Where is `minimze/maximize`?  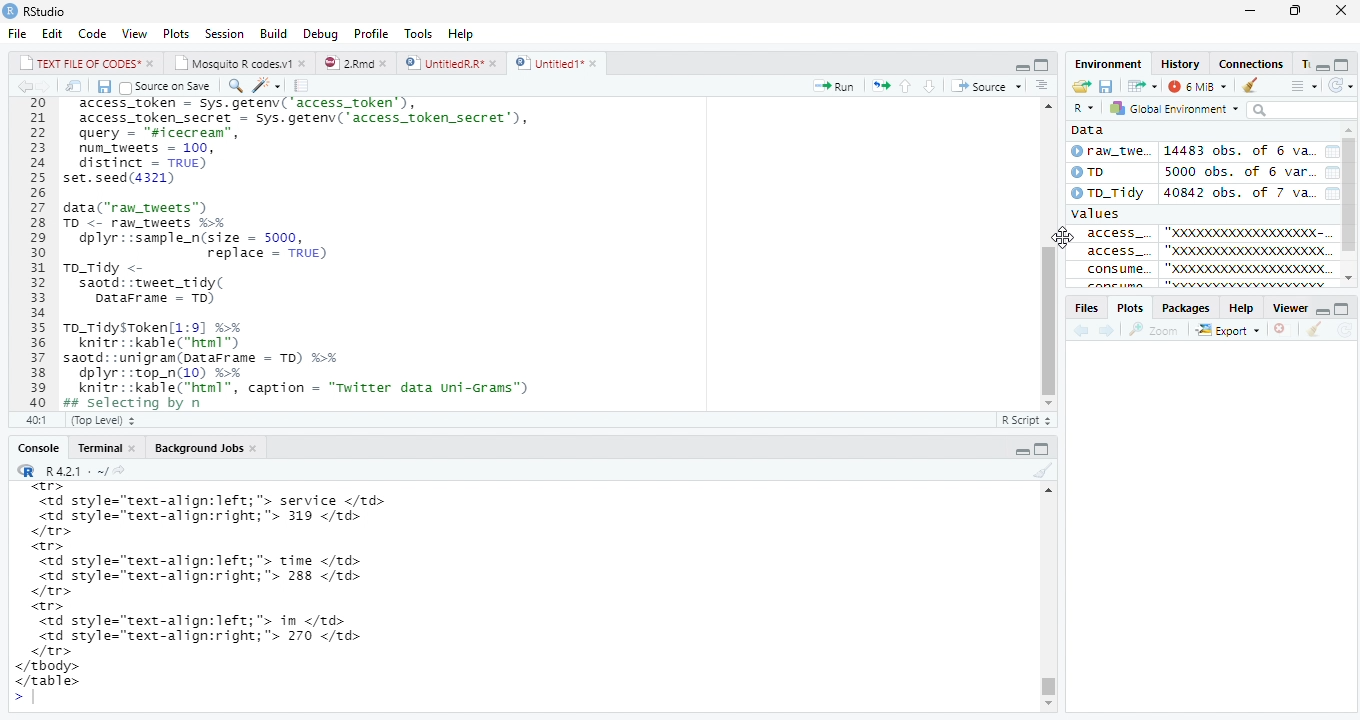 minimze/maximize is located at coordinates (1020, 63).